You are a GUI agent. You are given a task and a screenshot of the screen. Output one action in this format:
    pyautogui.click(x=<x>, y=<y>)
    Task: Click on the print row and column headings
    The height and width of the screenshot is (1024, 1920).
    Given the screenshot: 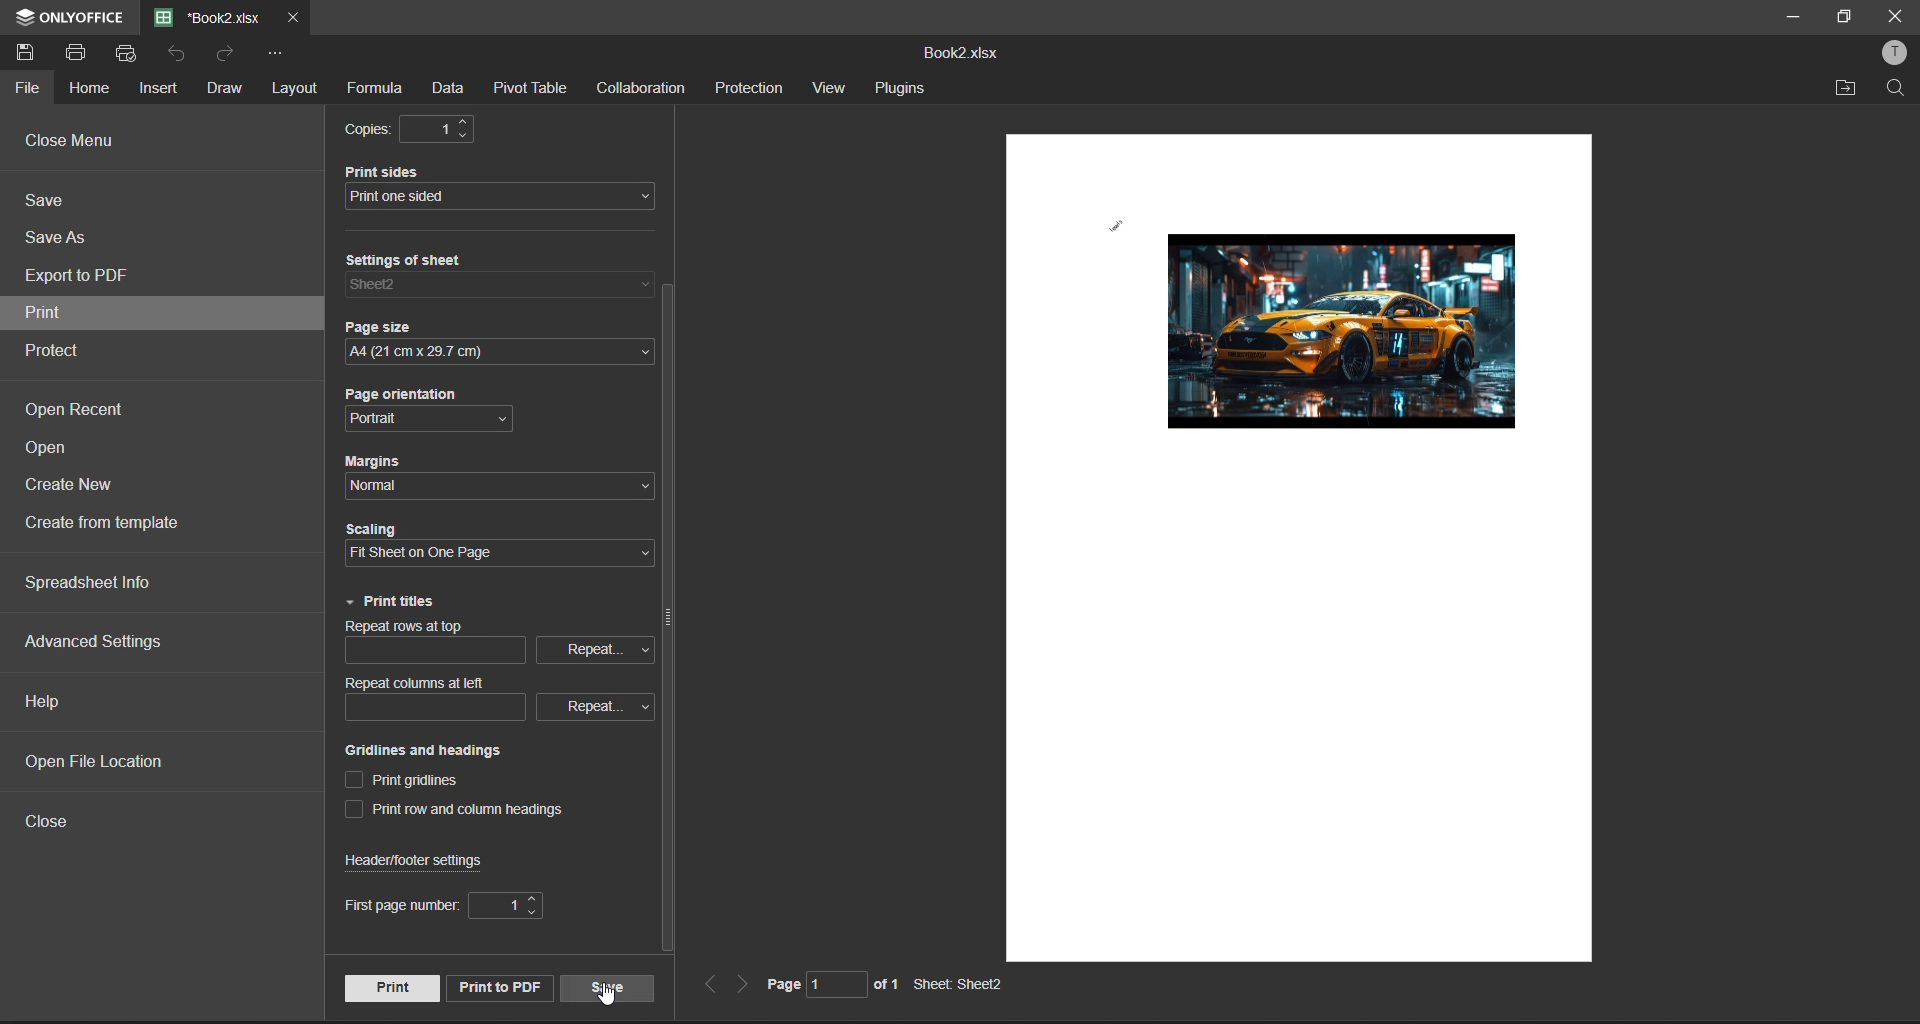 What is the action you would take?
    pyautogui.click(x=465, y=812)
    